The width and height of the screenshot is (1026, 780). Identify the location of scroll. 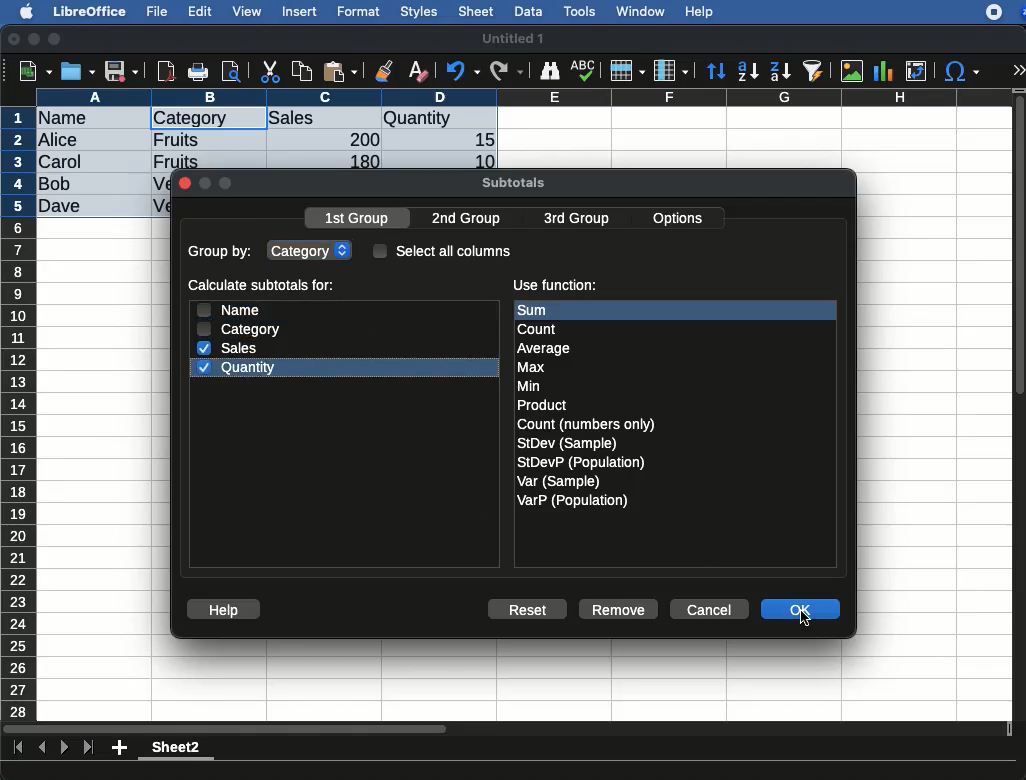
(1021, 404).